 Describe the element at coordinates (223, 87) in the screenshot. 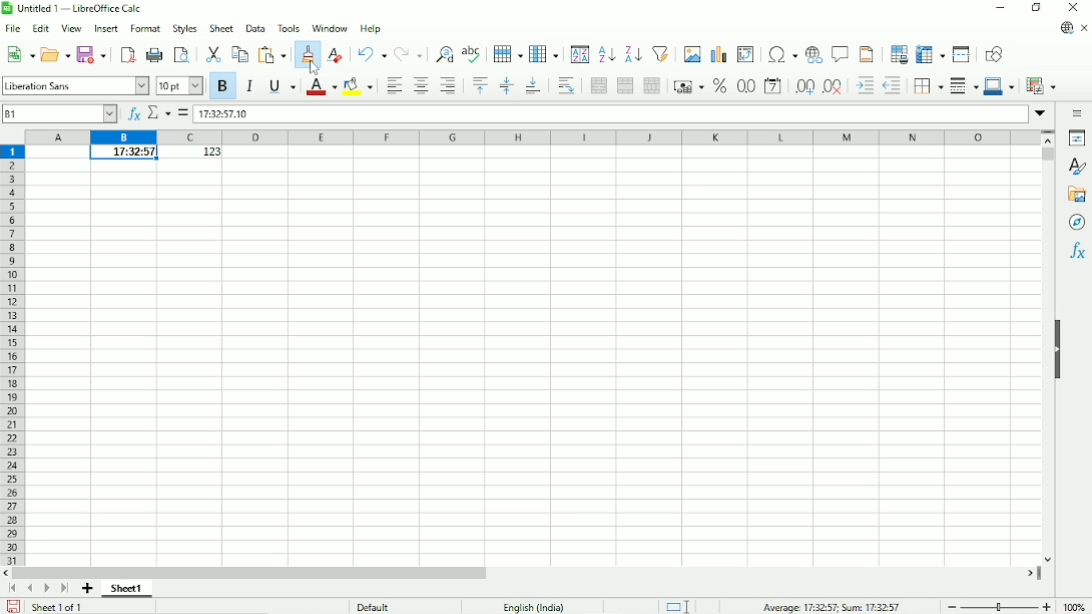

I see `Bold` at that location.